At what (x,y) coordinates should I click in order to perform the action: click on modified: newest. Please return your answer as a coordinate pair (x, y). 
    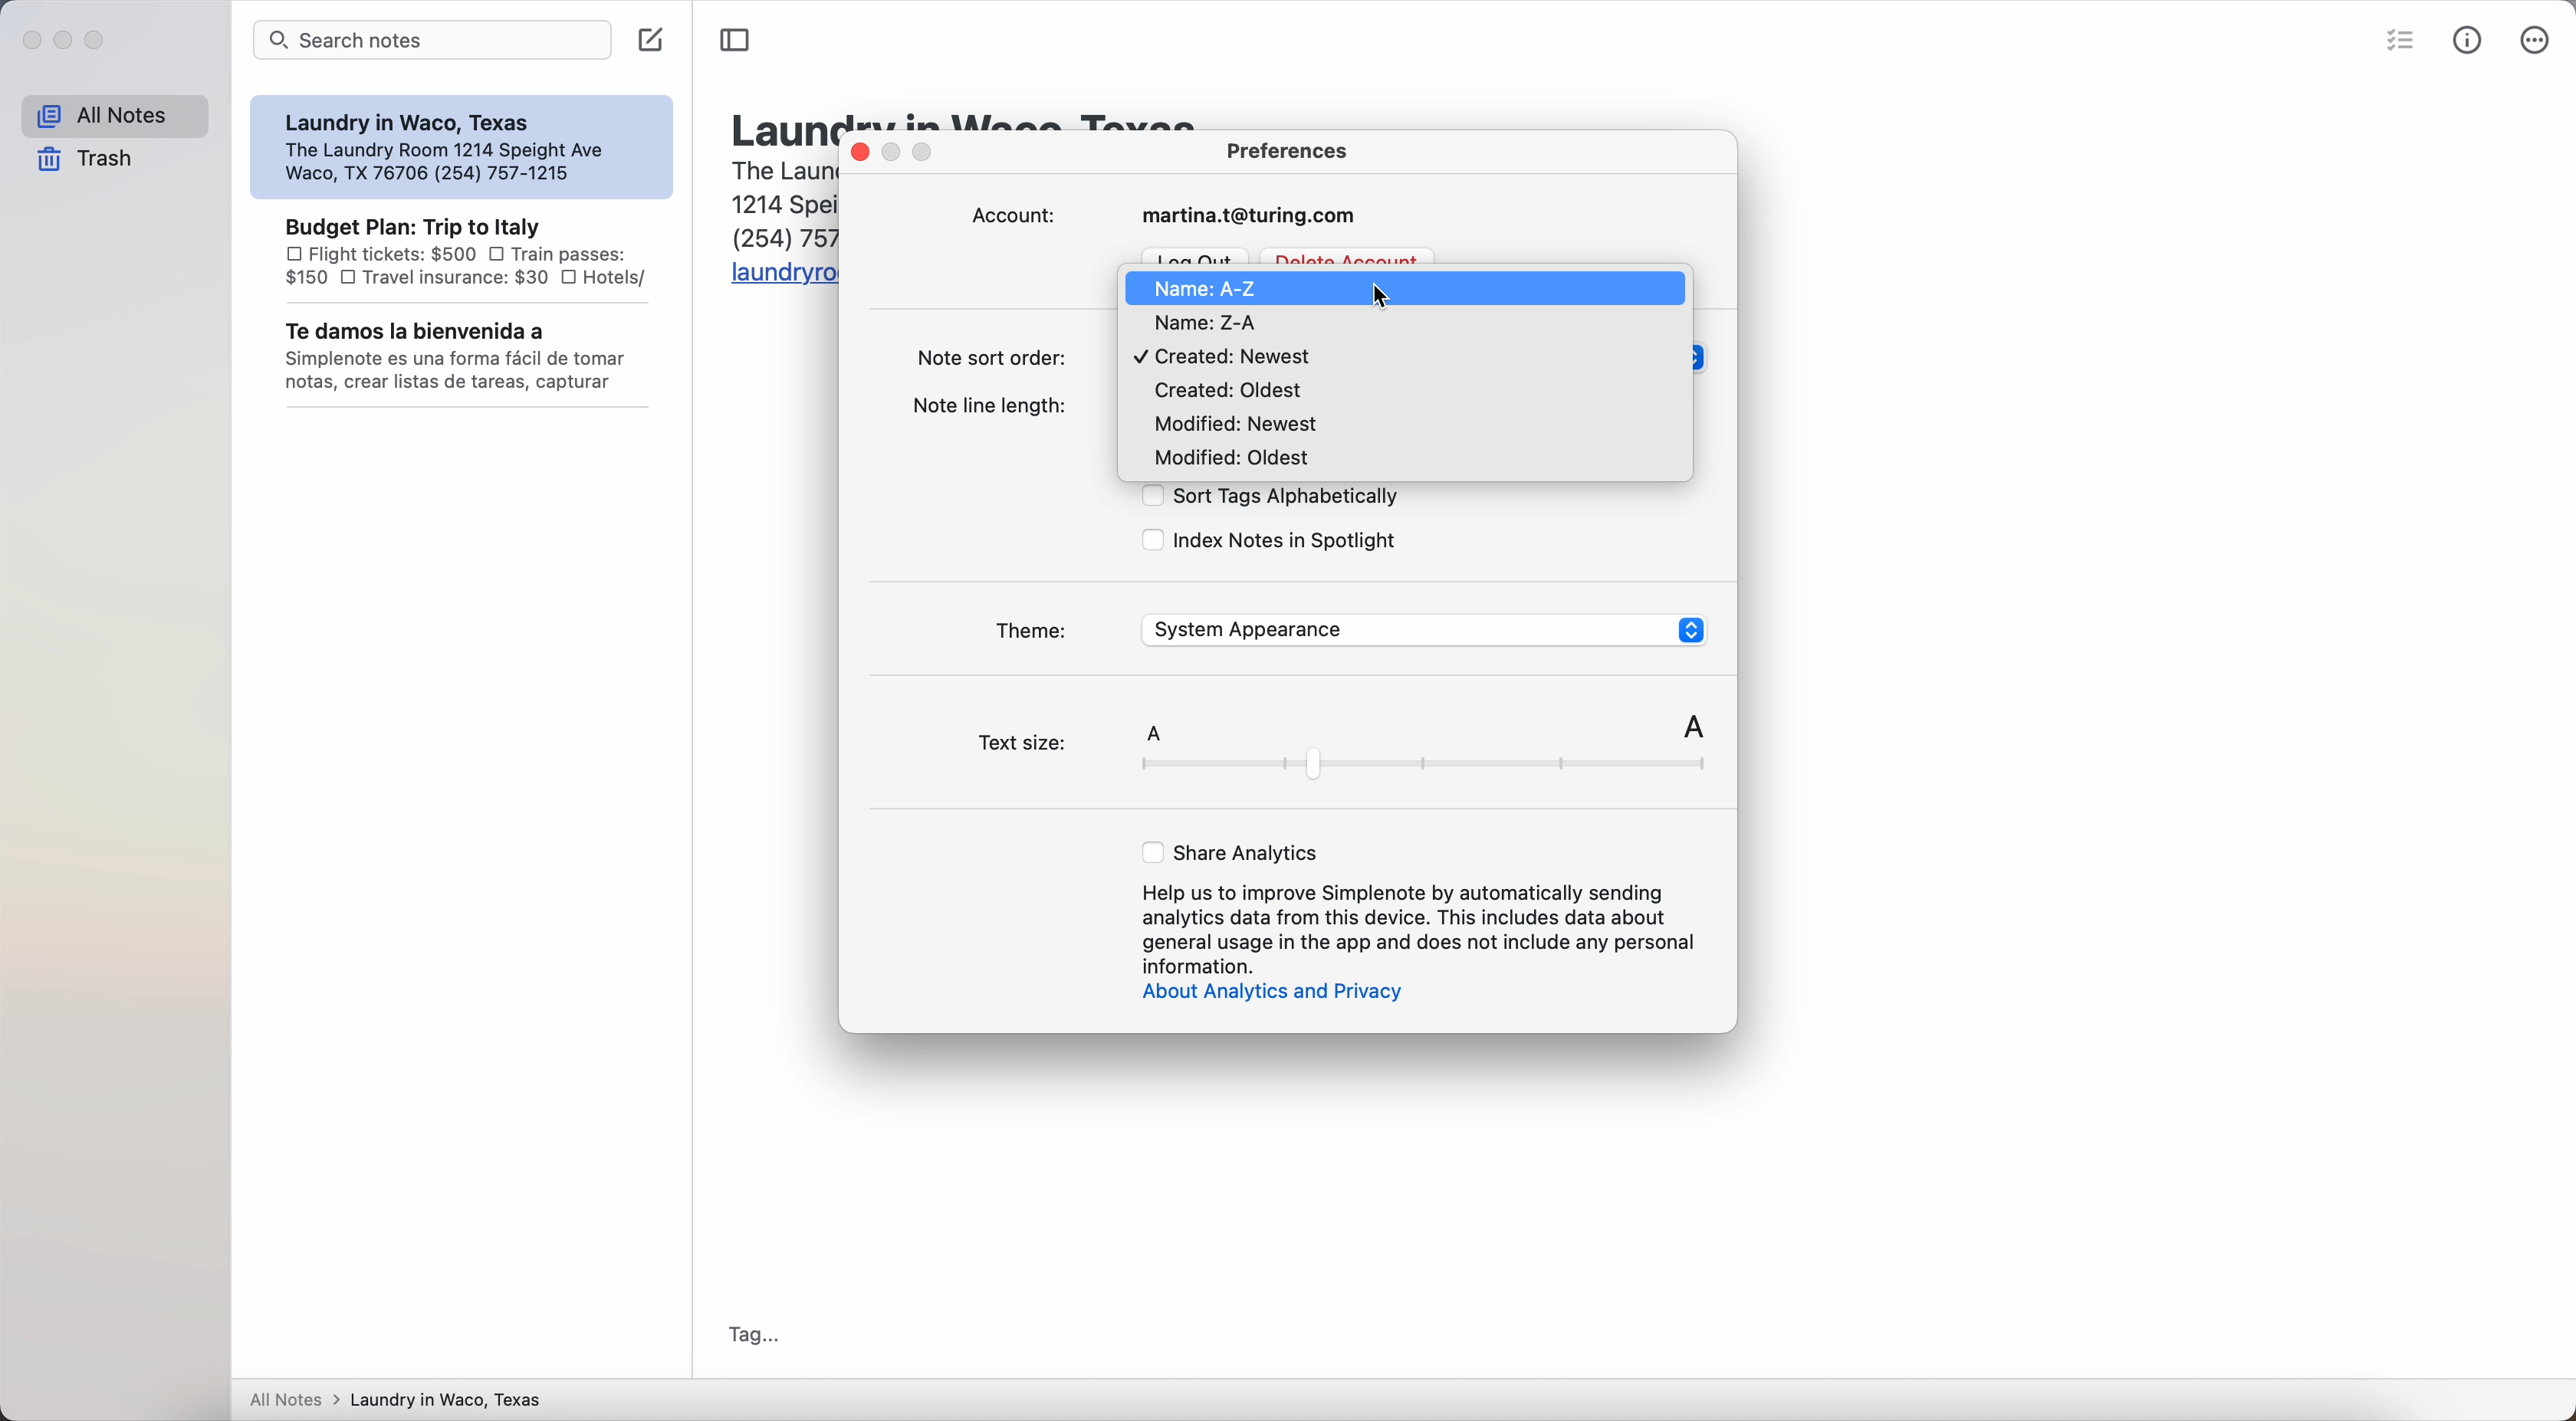
    Looking at the image, I should click on (1233, 427).